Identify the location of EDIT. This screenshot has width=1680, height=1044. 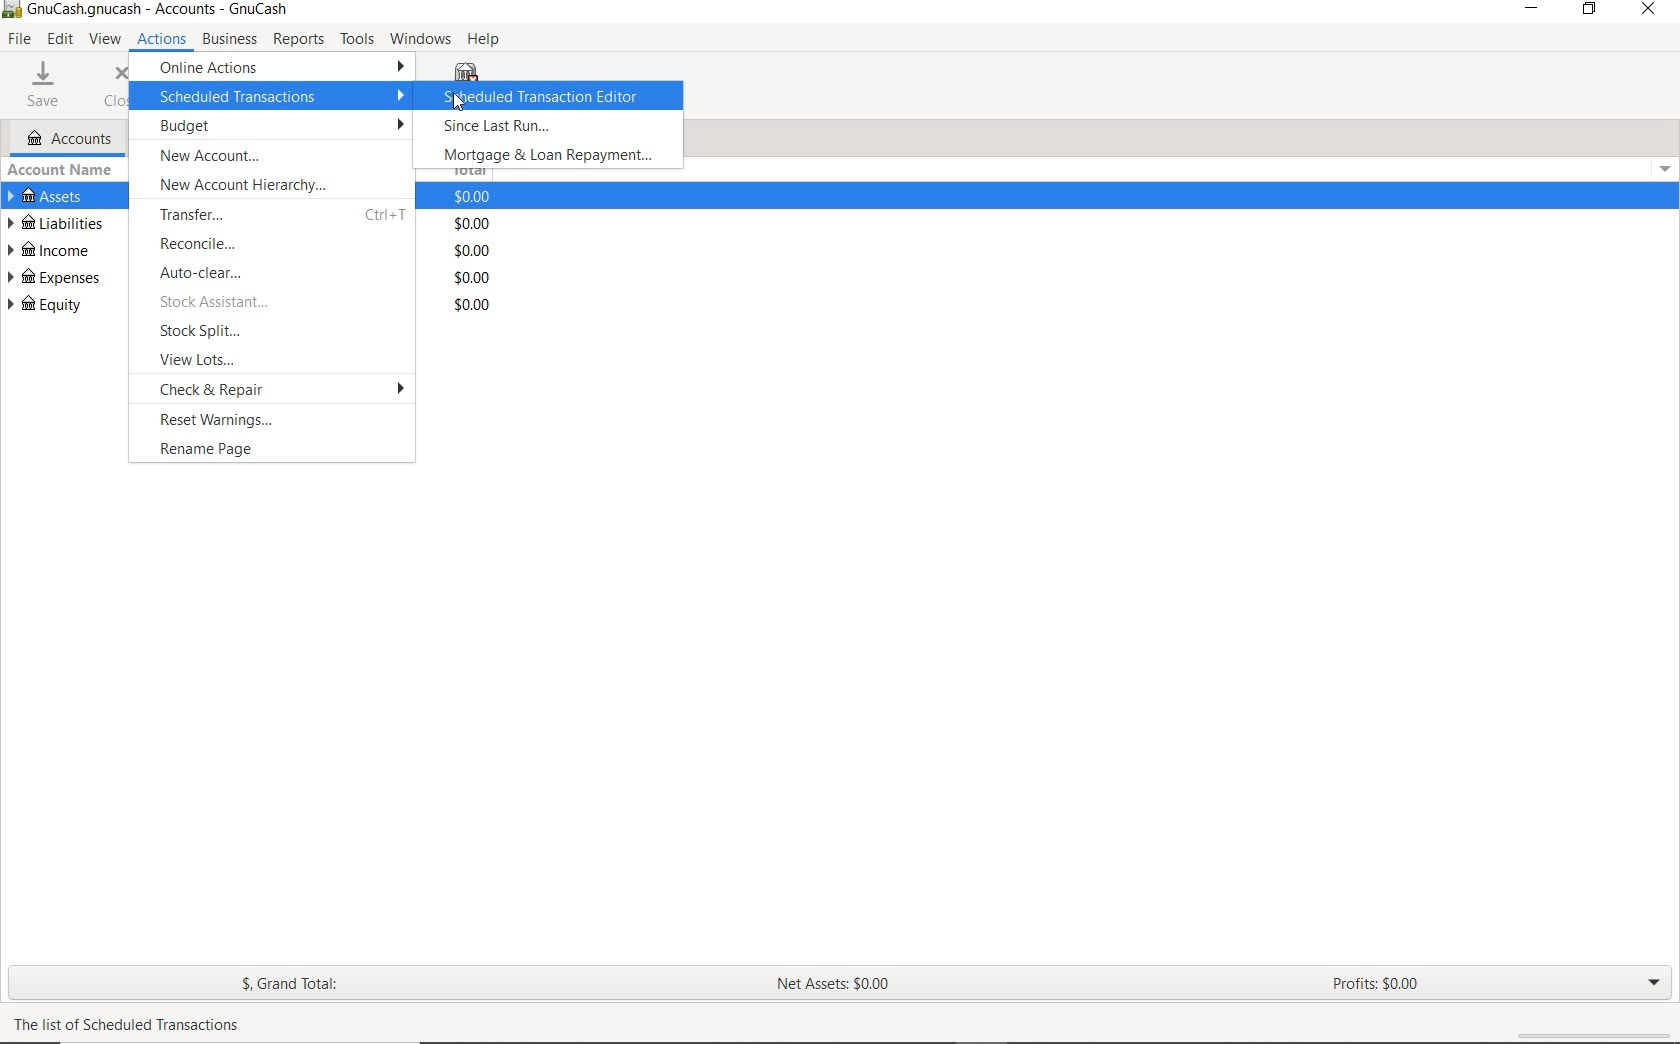
(61, 40).